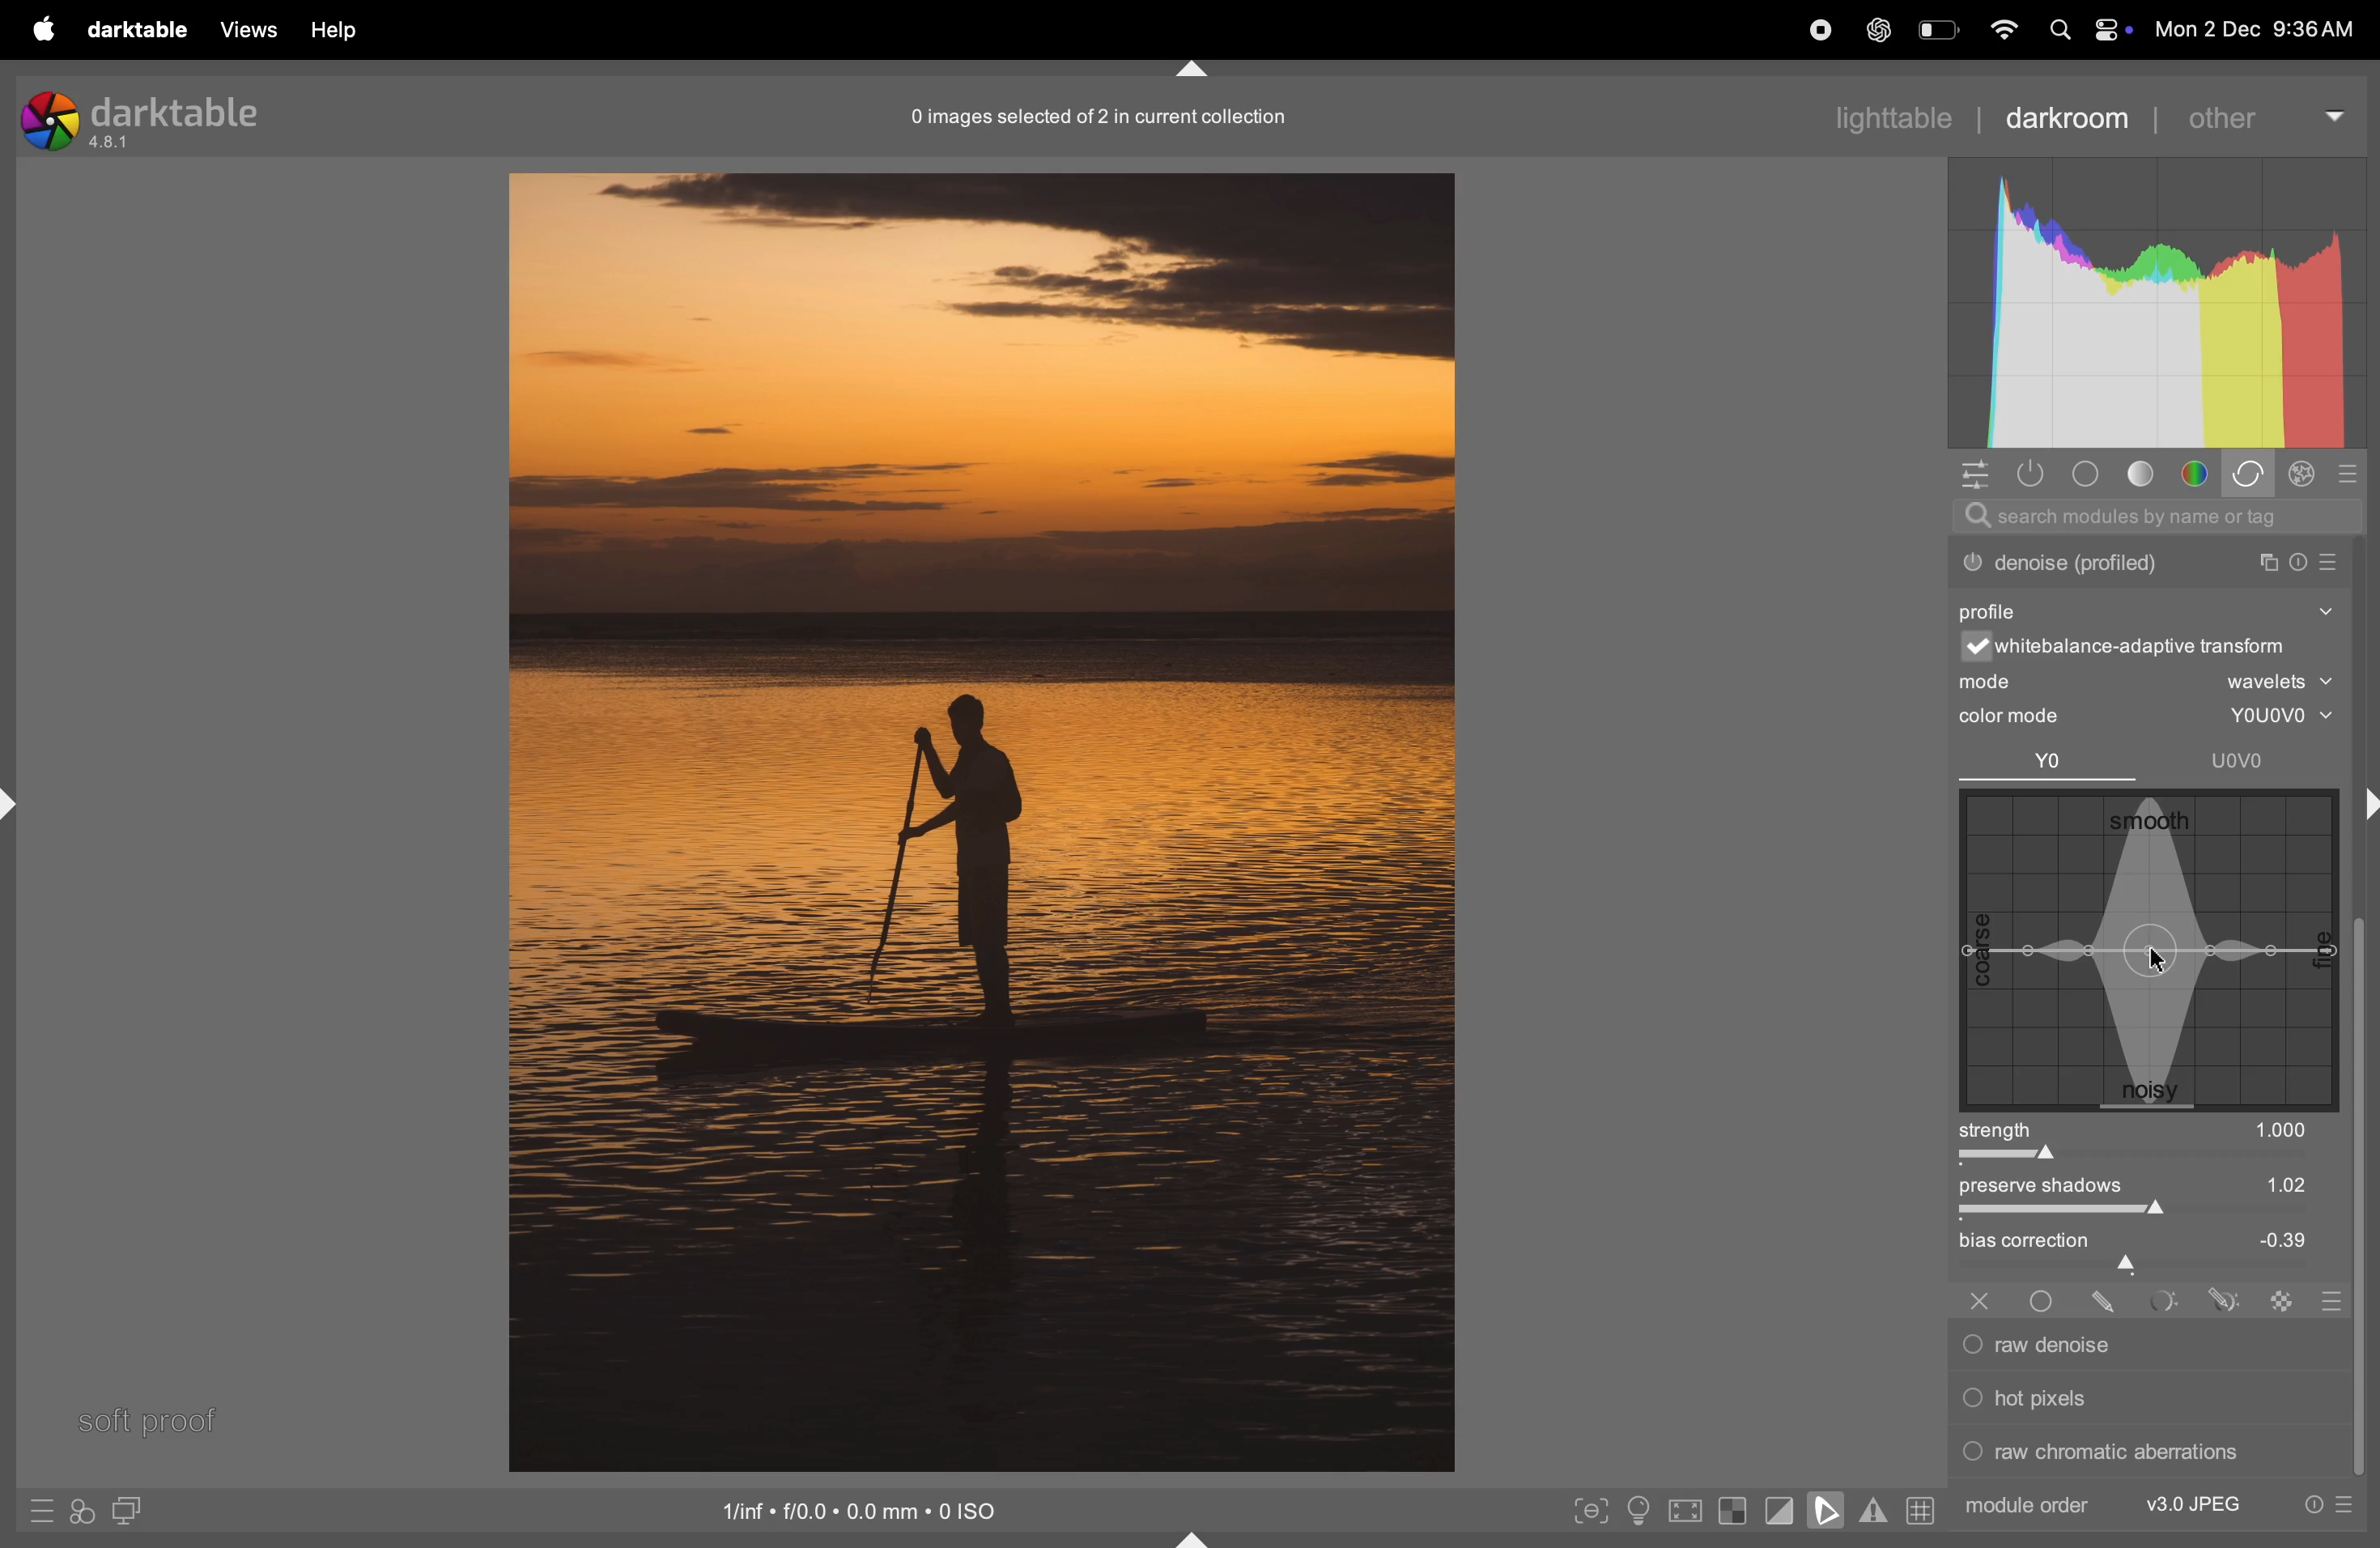  Describe the element at coordinates (81, 1514) in the screenshot. I see `quick acess to ypur styles` at that location.